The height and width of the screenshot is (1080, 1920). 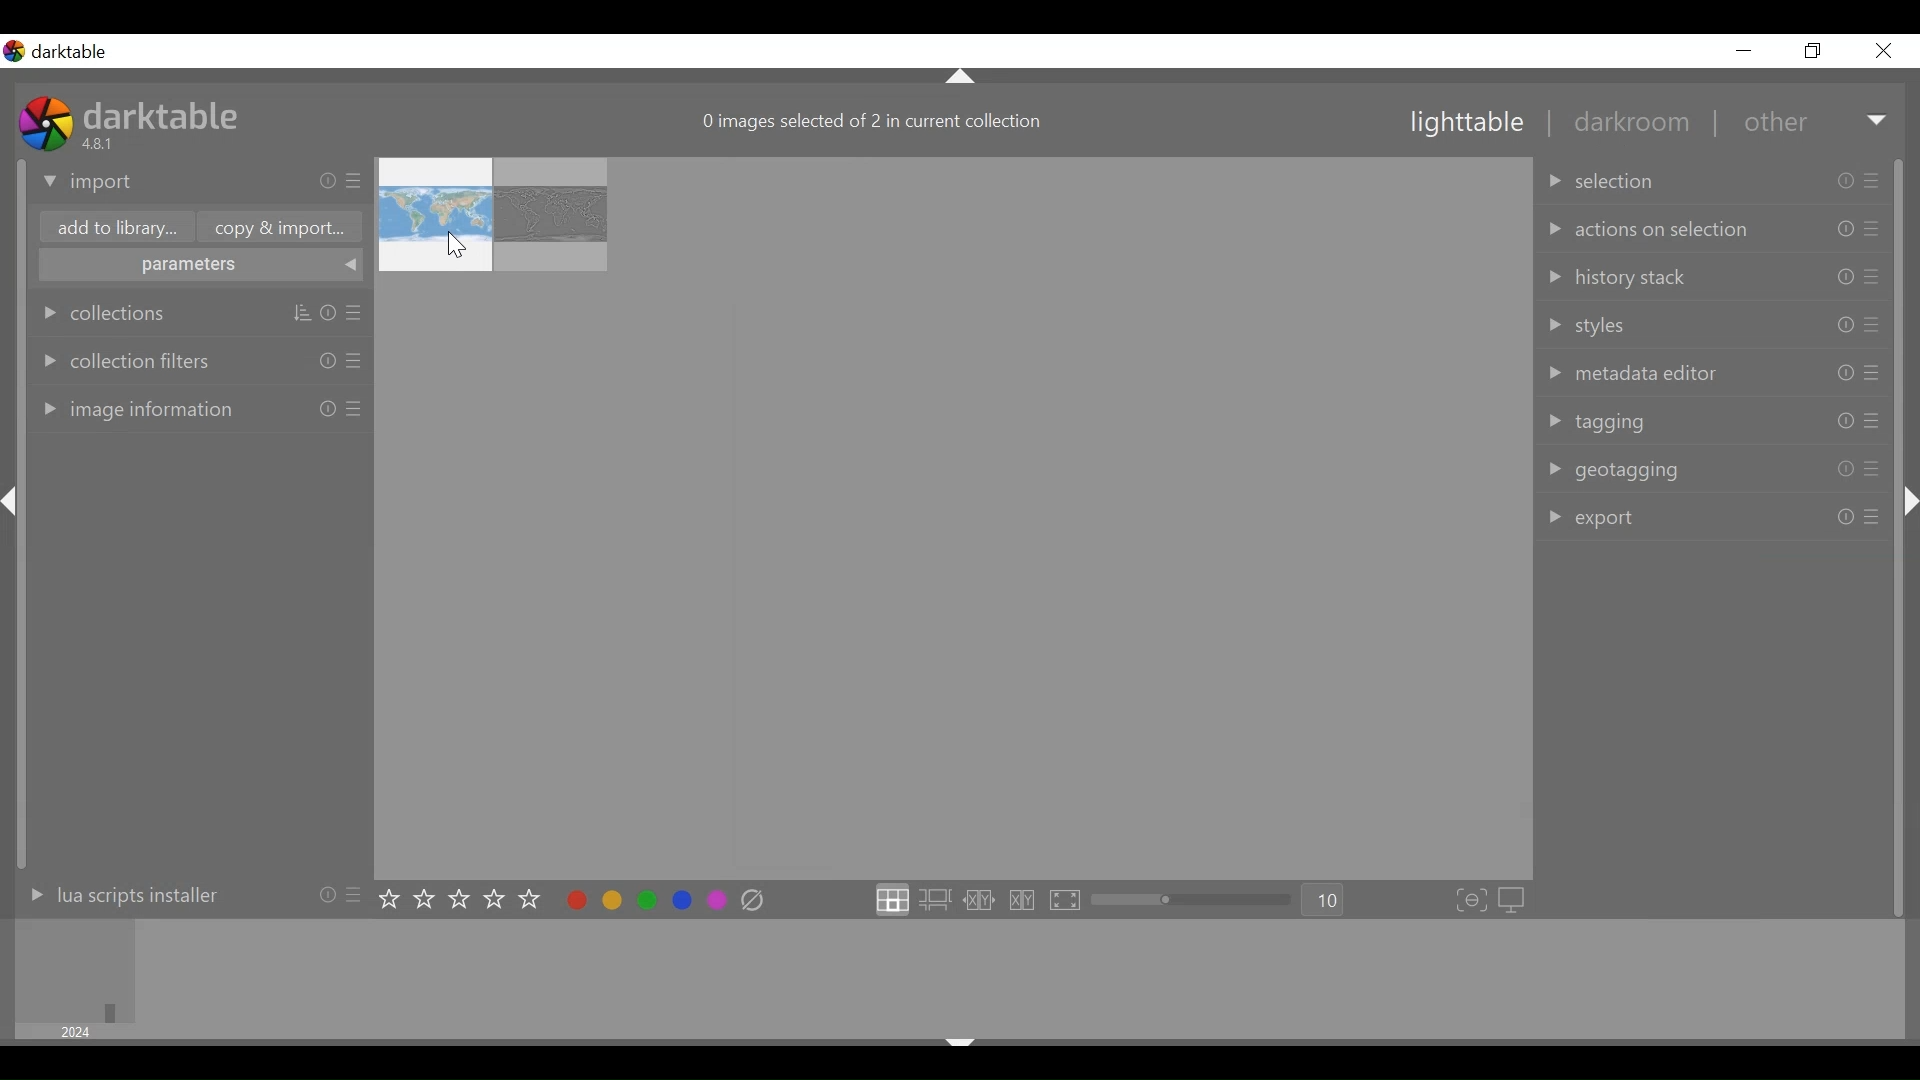 What do you see at coordinates (45, 122) in the screenshot?
I see `Darktable logo` at bounding box center [45, 122].